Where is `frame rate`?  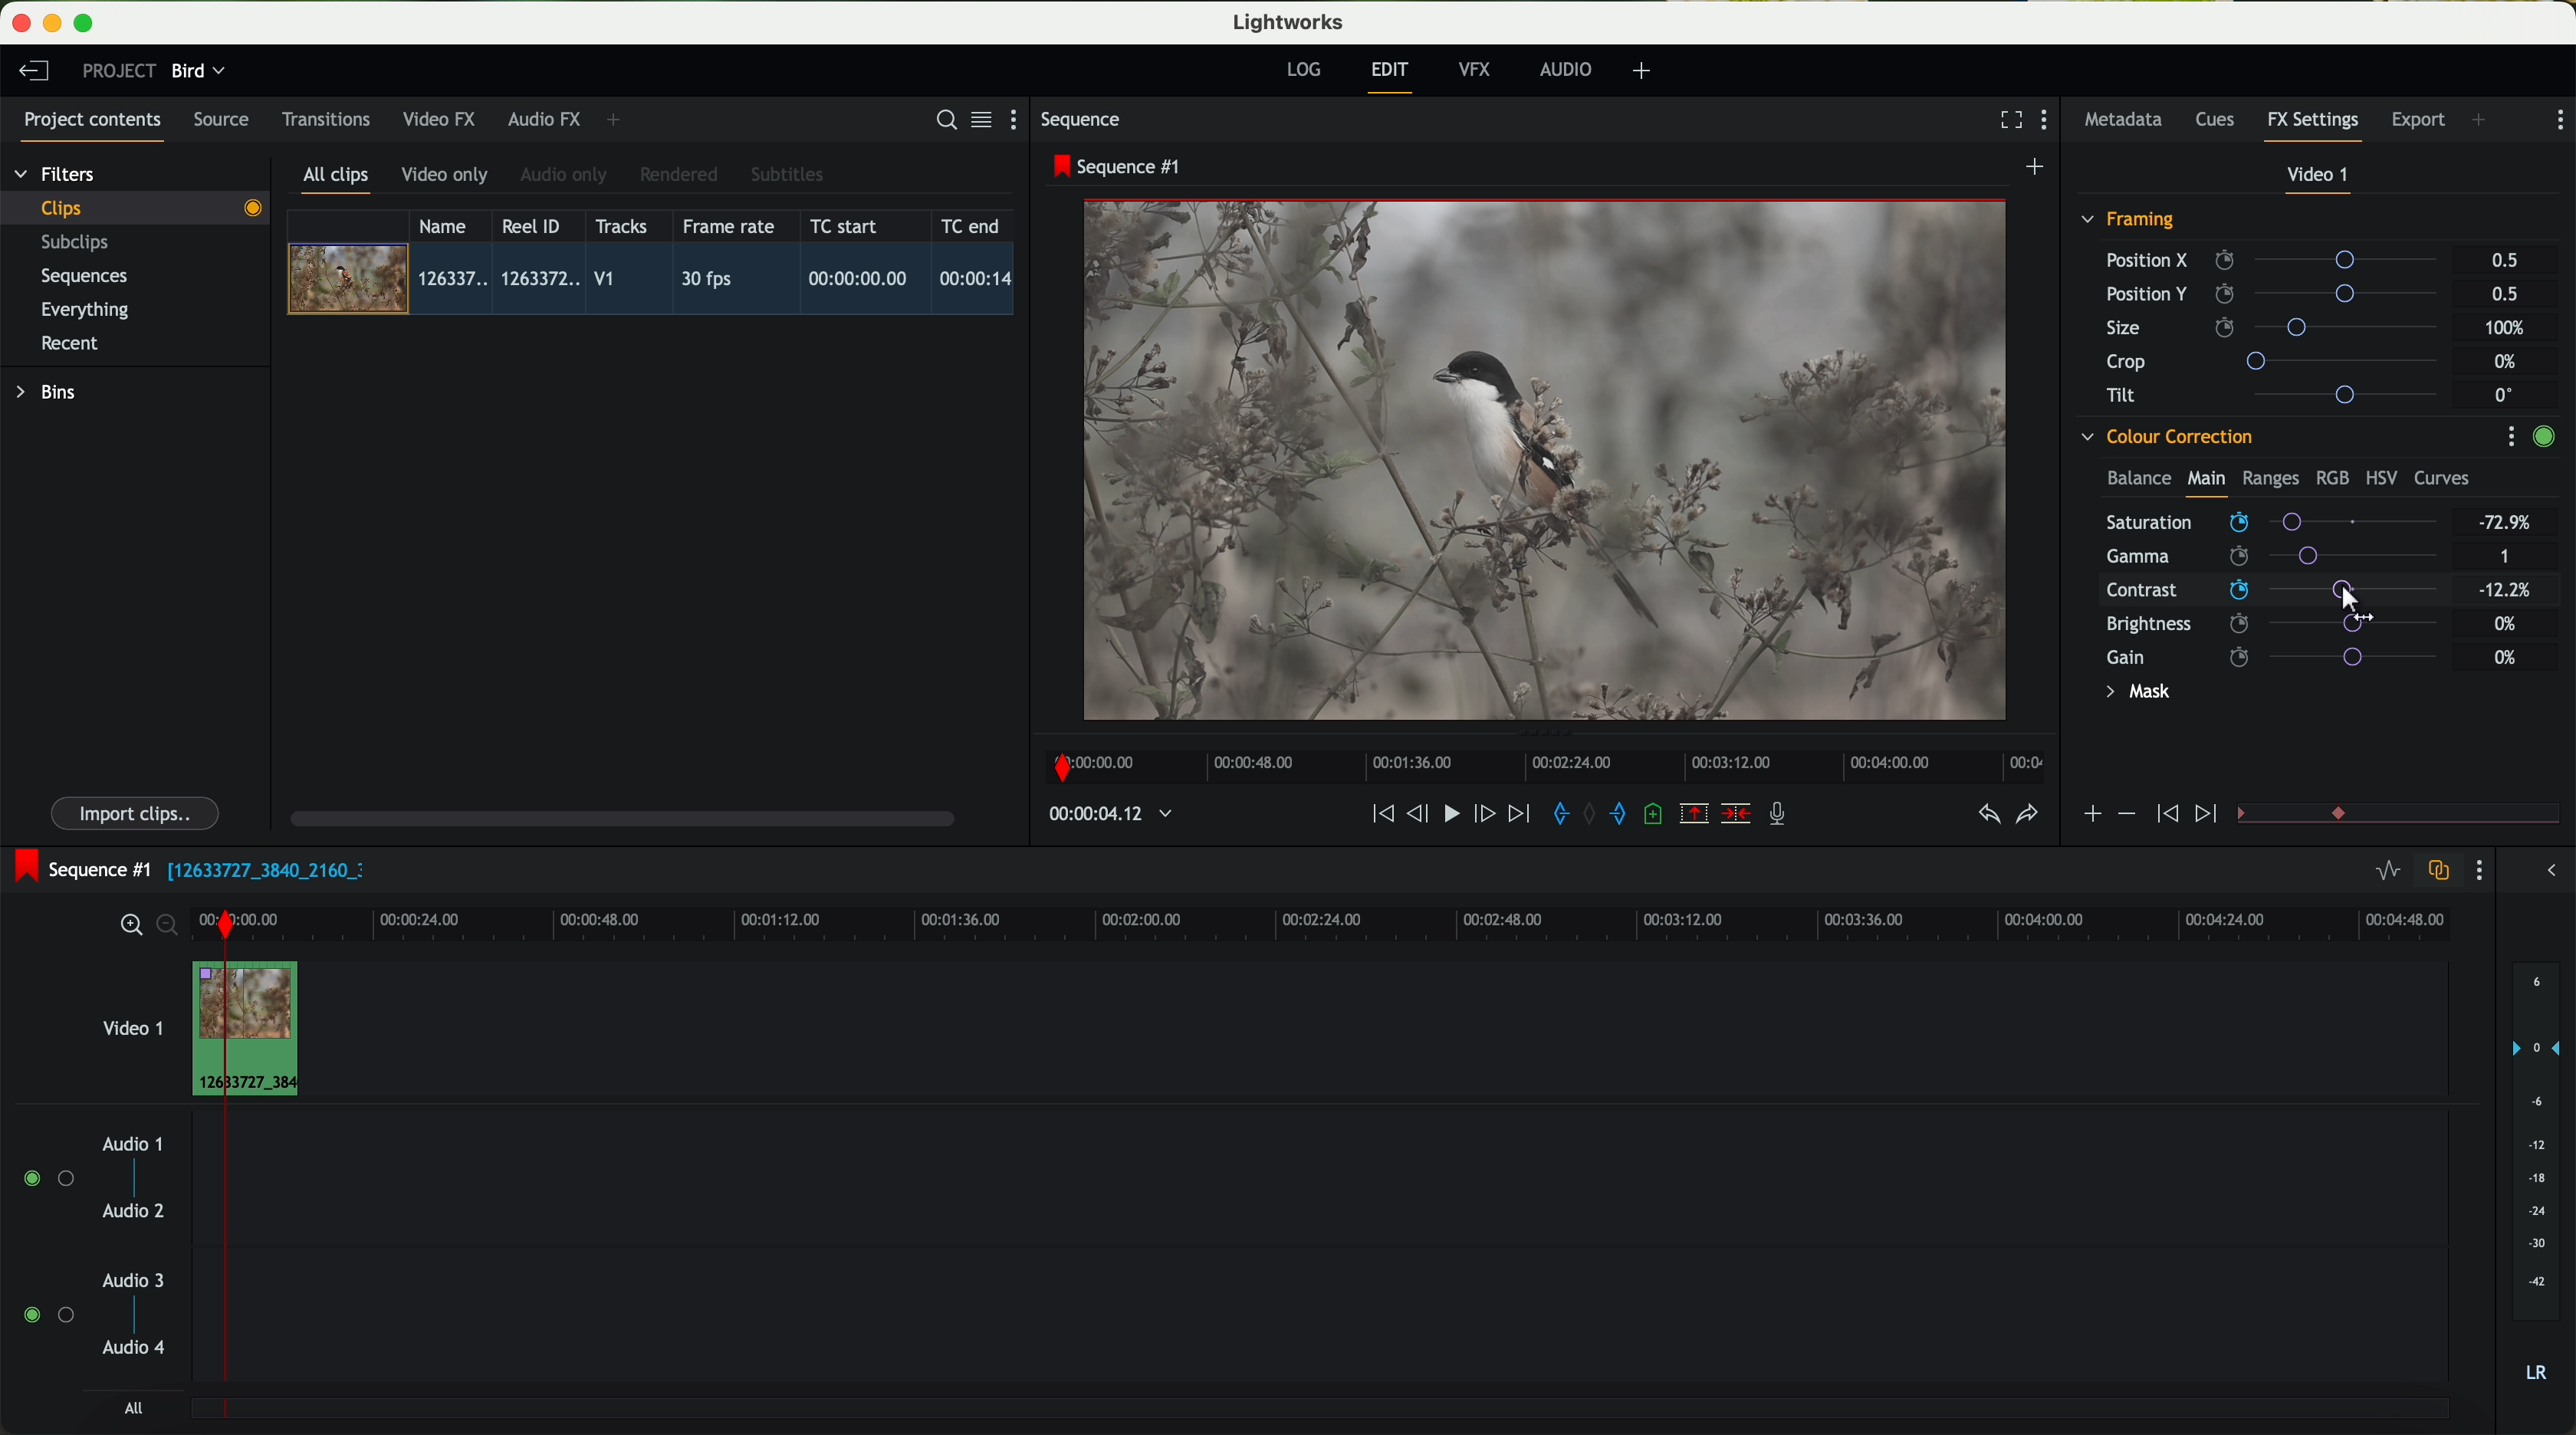
frame rate is located at coordinates (729, 227).